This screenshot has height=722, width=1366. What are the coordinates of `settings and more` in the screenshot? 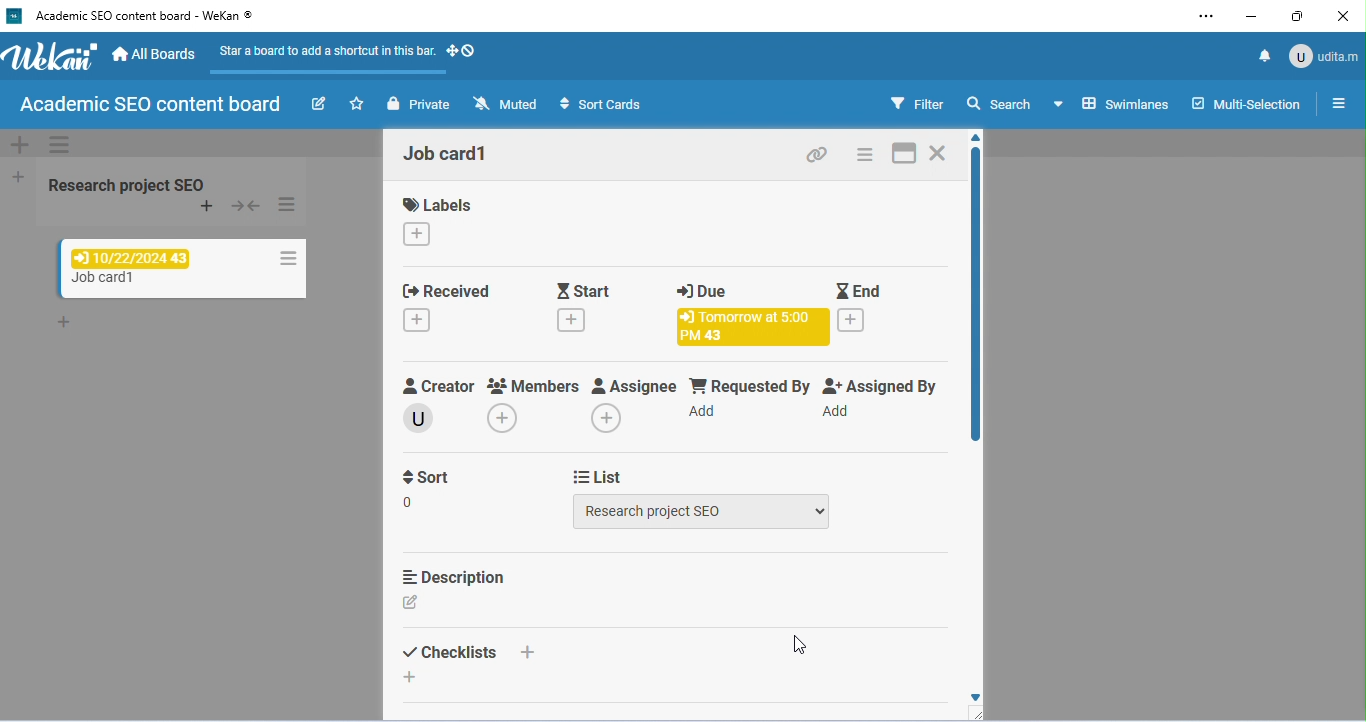 It's located at (1211, 16).